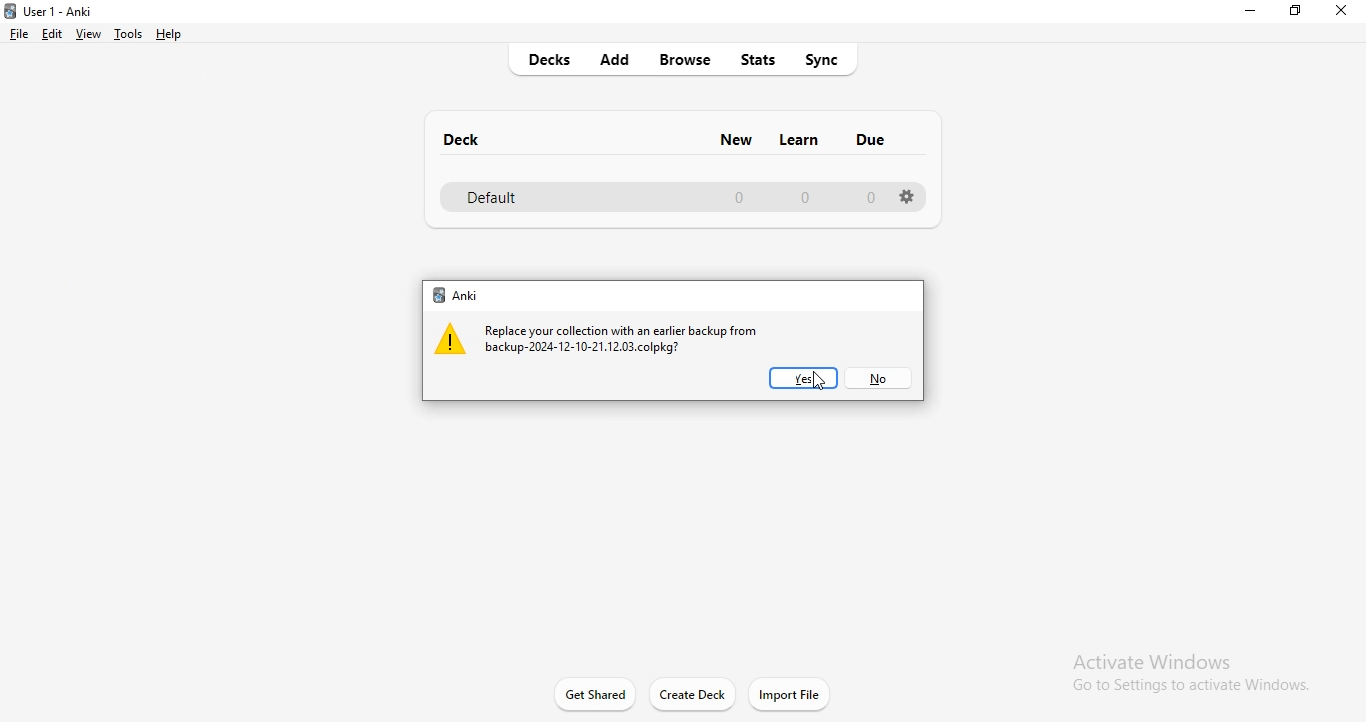  I want to click on import file, so click(790, 694).